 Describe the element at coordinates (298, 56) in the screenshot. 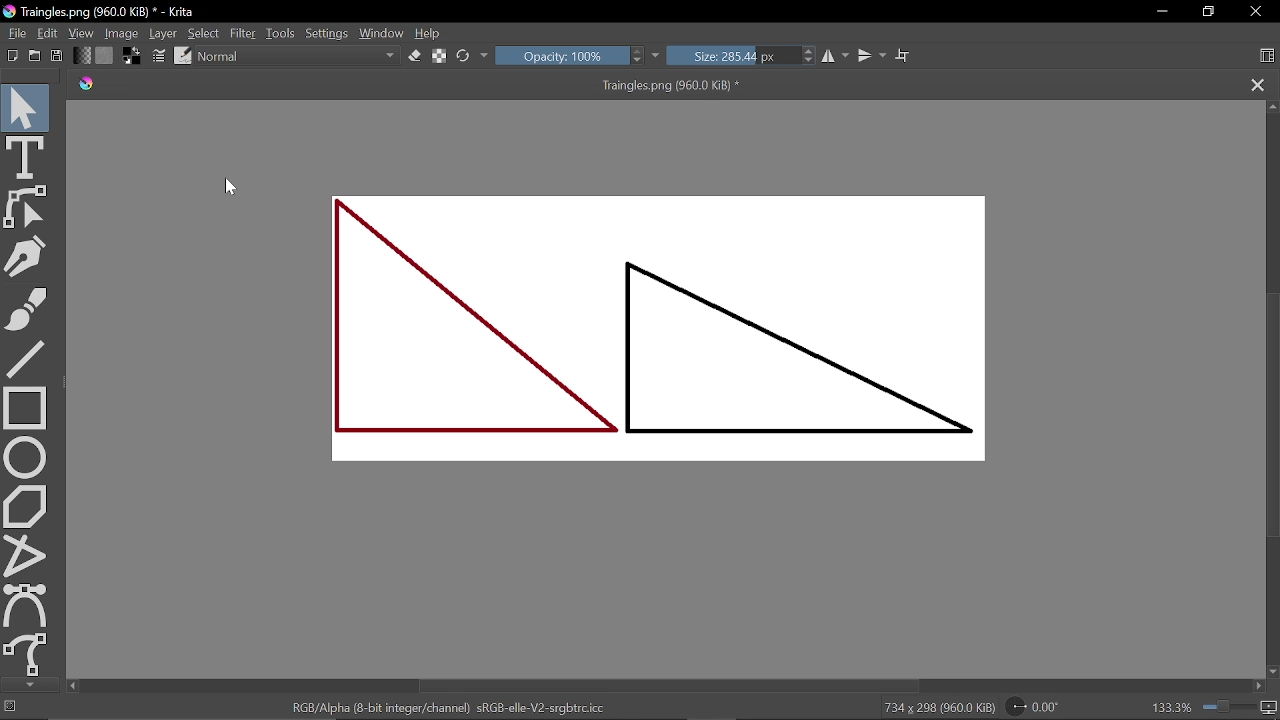

I see `Normal` at that location.